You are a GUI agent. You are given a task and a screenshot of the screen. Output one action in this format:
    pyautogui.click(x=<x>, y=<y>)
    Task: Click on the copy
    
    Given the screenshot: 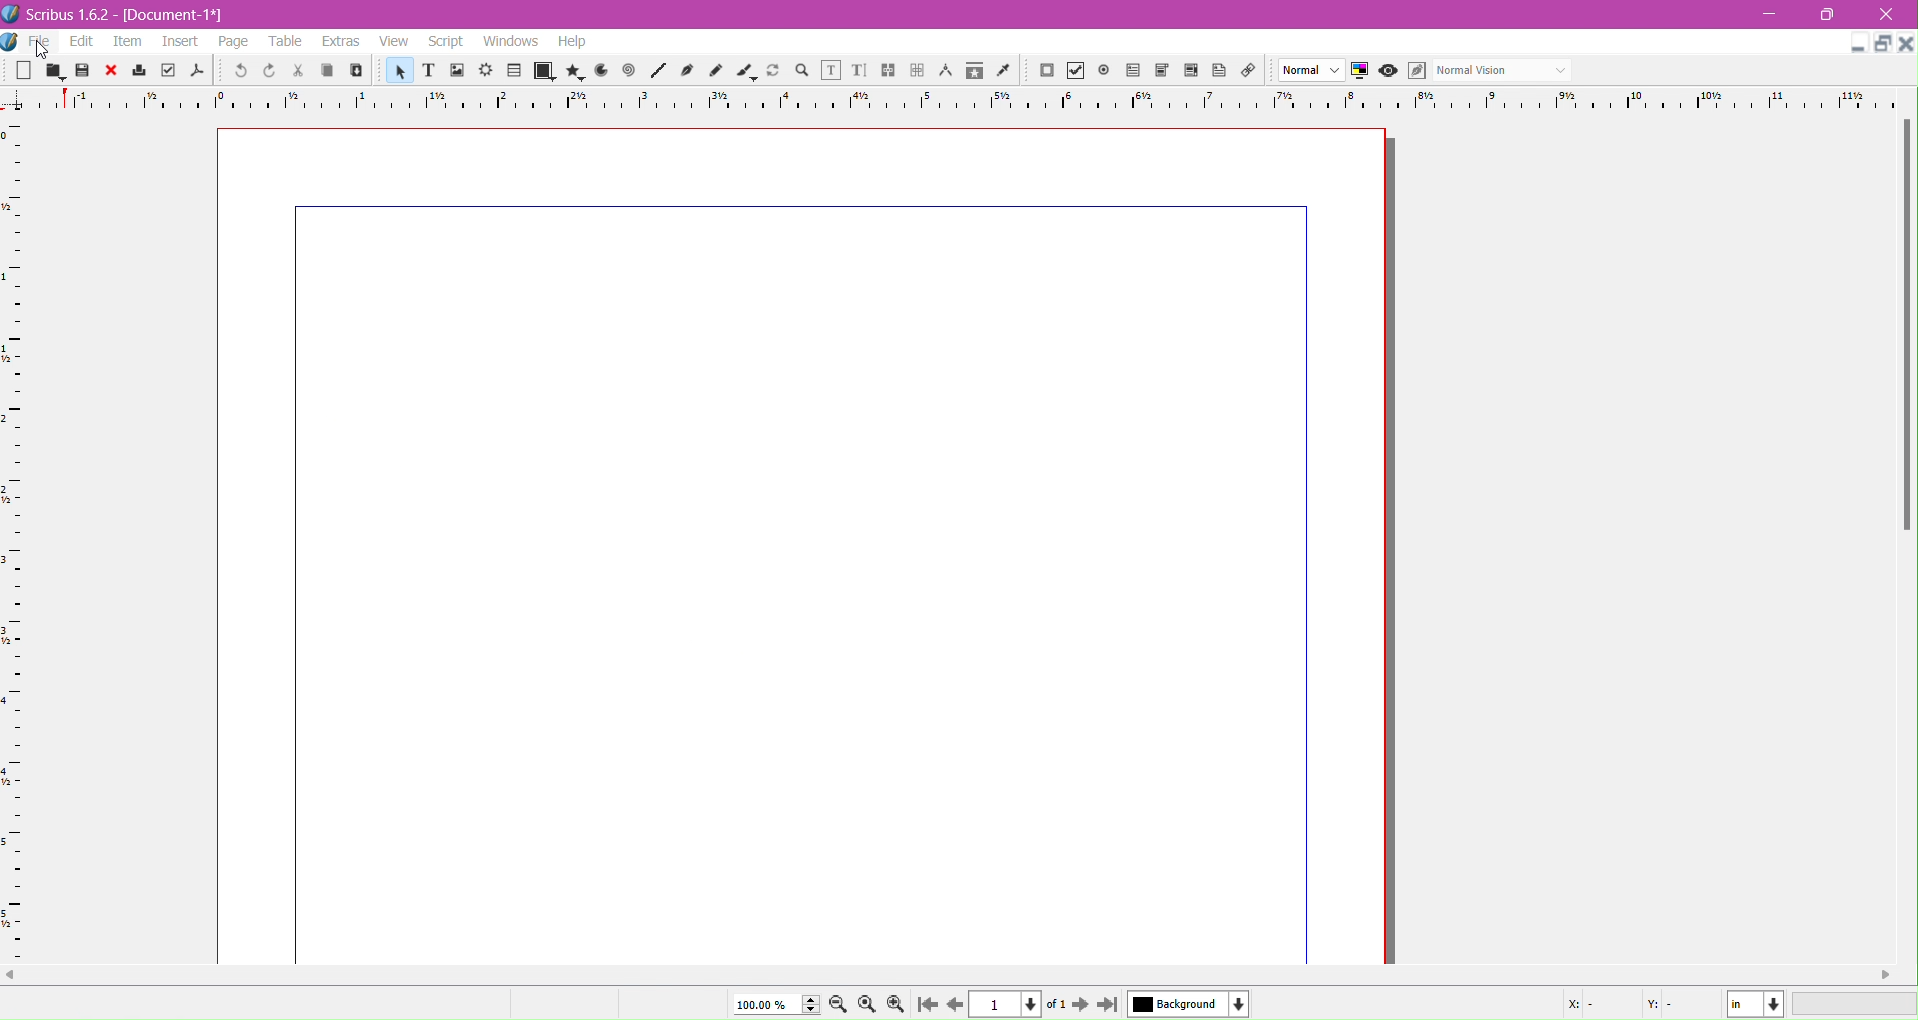 What is the action you would take?
    pyautogui.click(x=324, y=72)
    